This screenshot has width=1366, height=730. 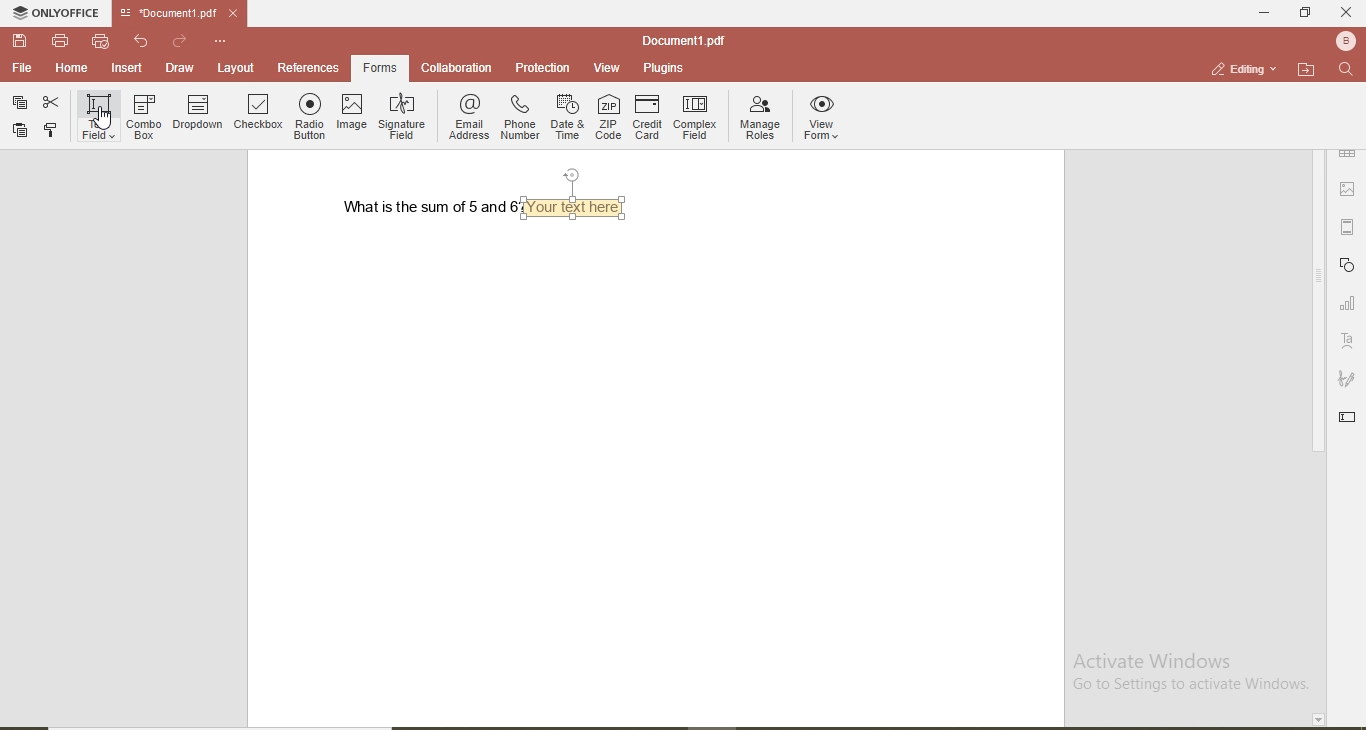 I want to click on close, so click(x=1347, y=11).